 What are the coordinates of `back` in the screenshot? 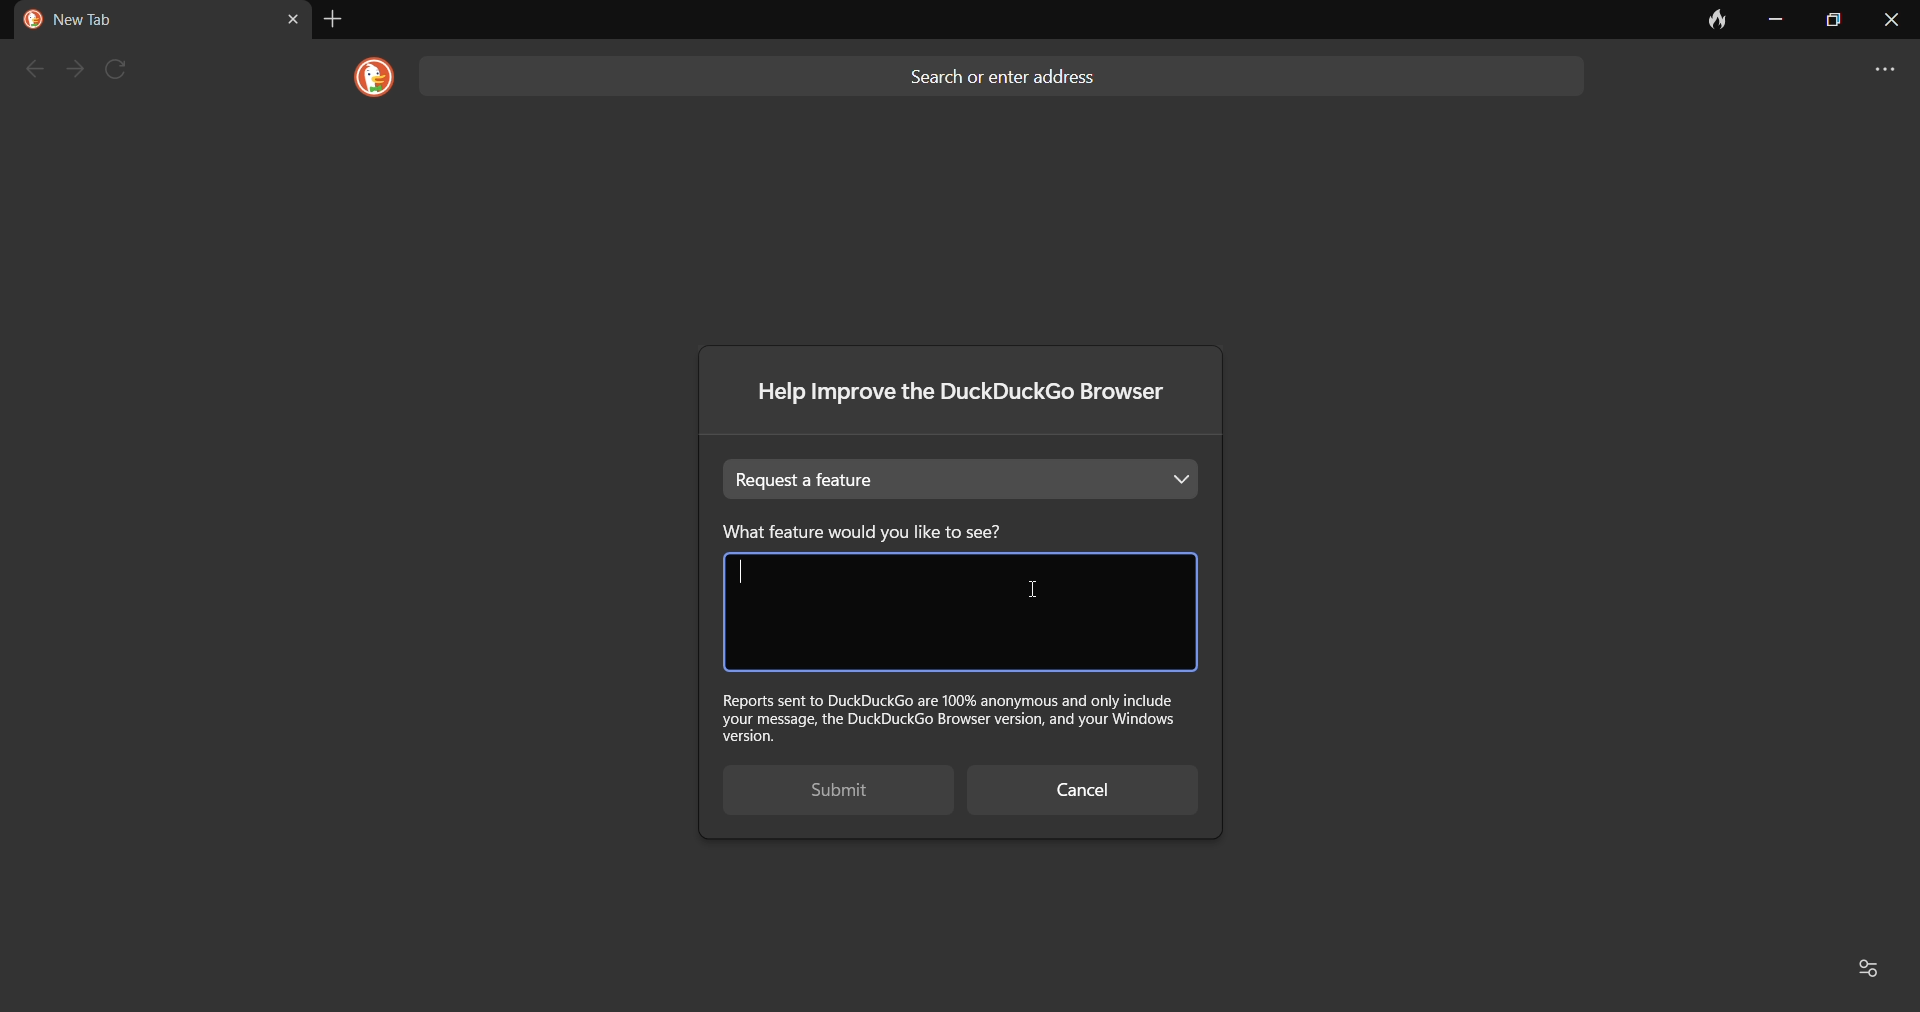 It's located at (32, 69).